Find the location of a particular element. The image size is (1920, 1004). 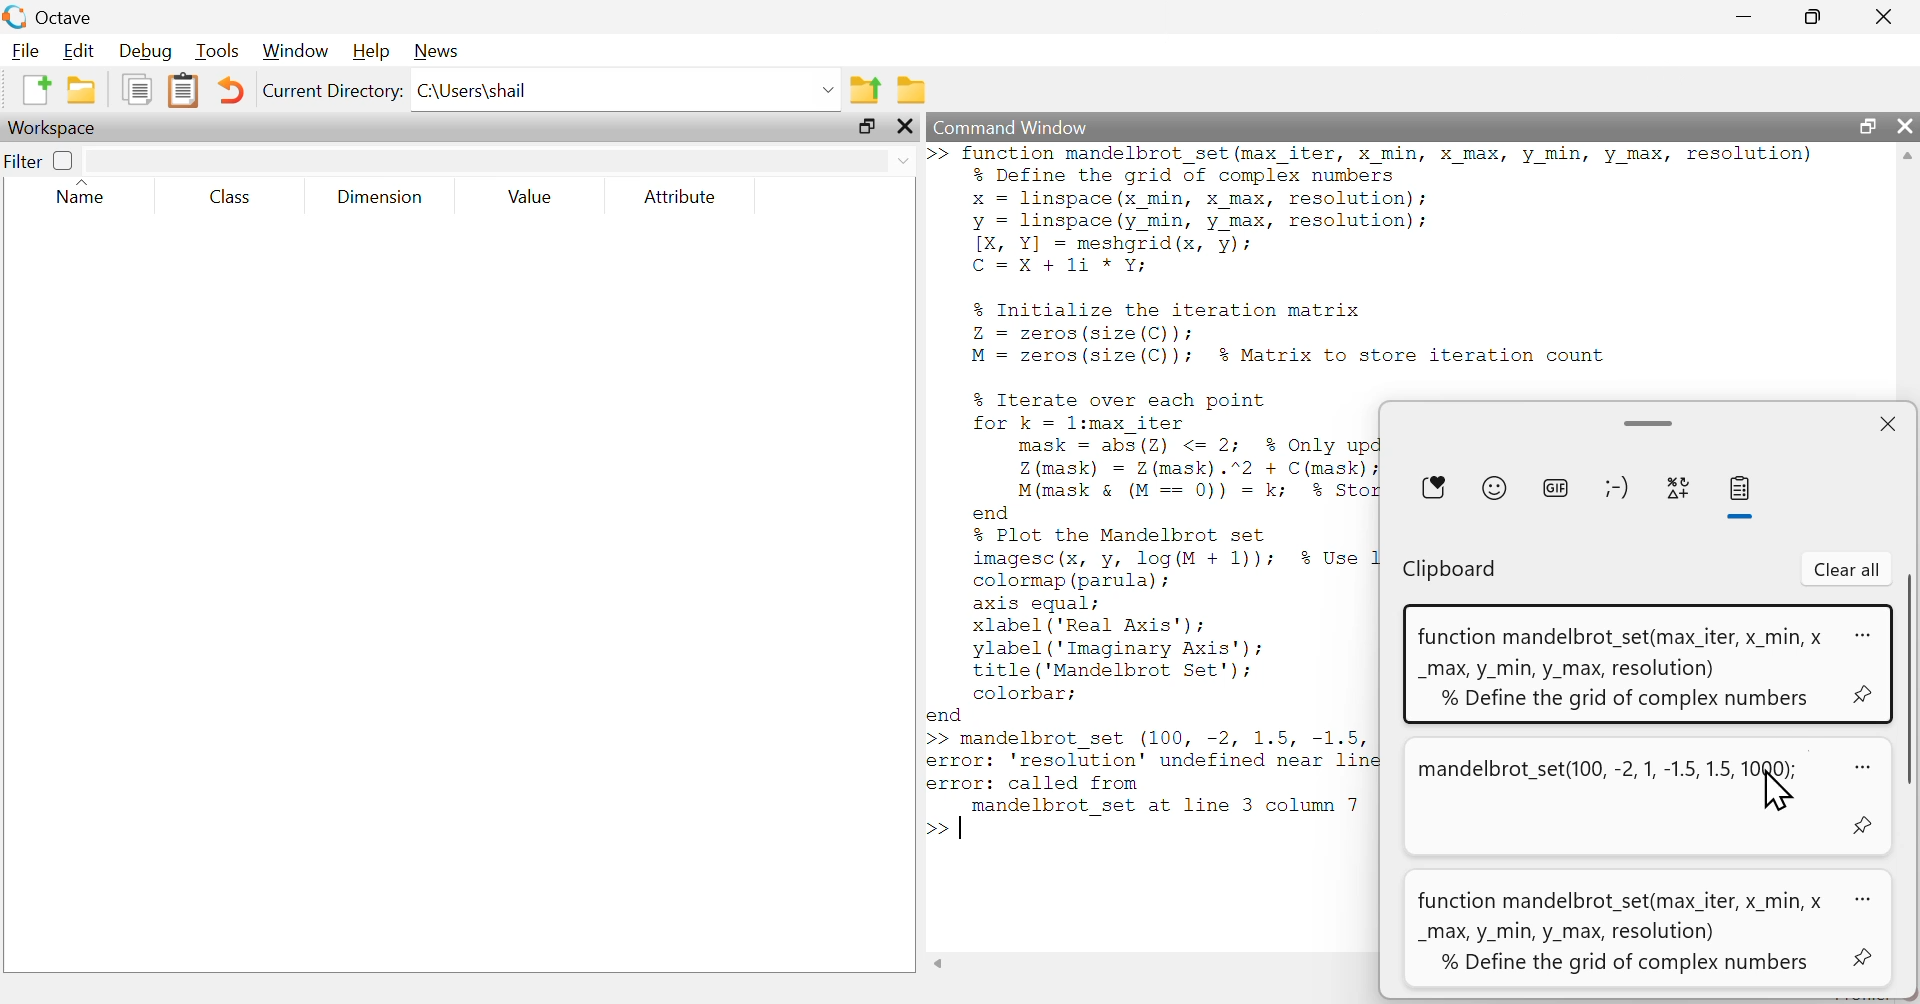

Window is located at coordinates (293, 52).